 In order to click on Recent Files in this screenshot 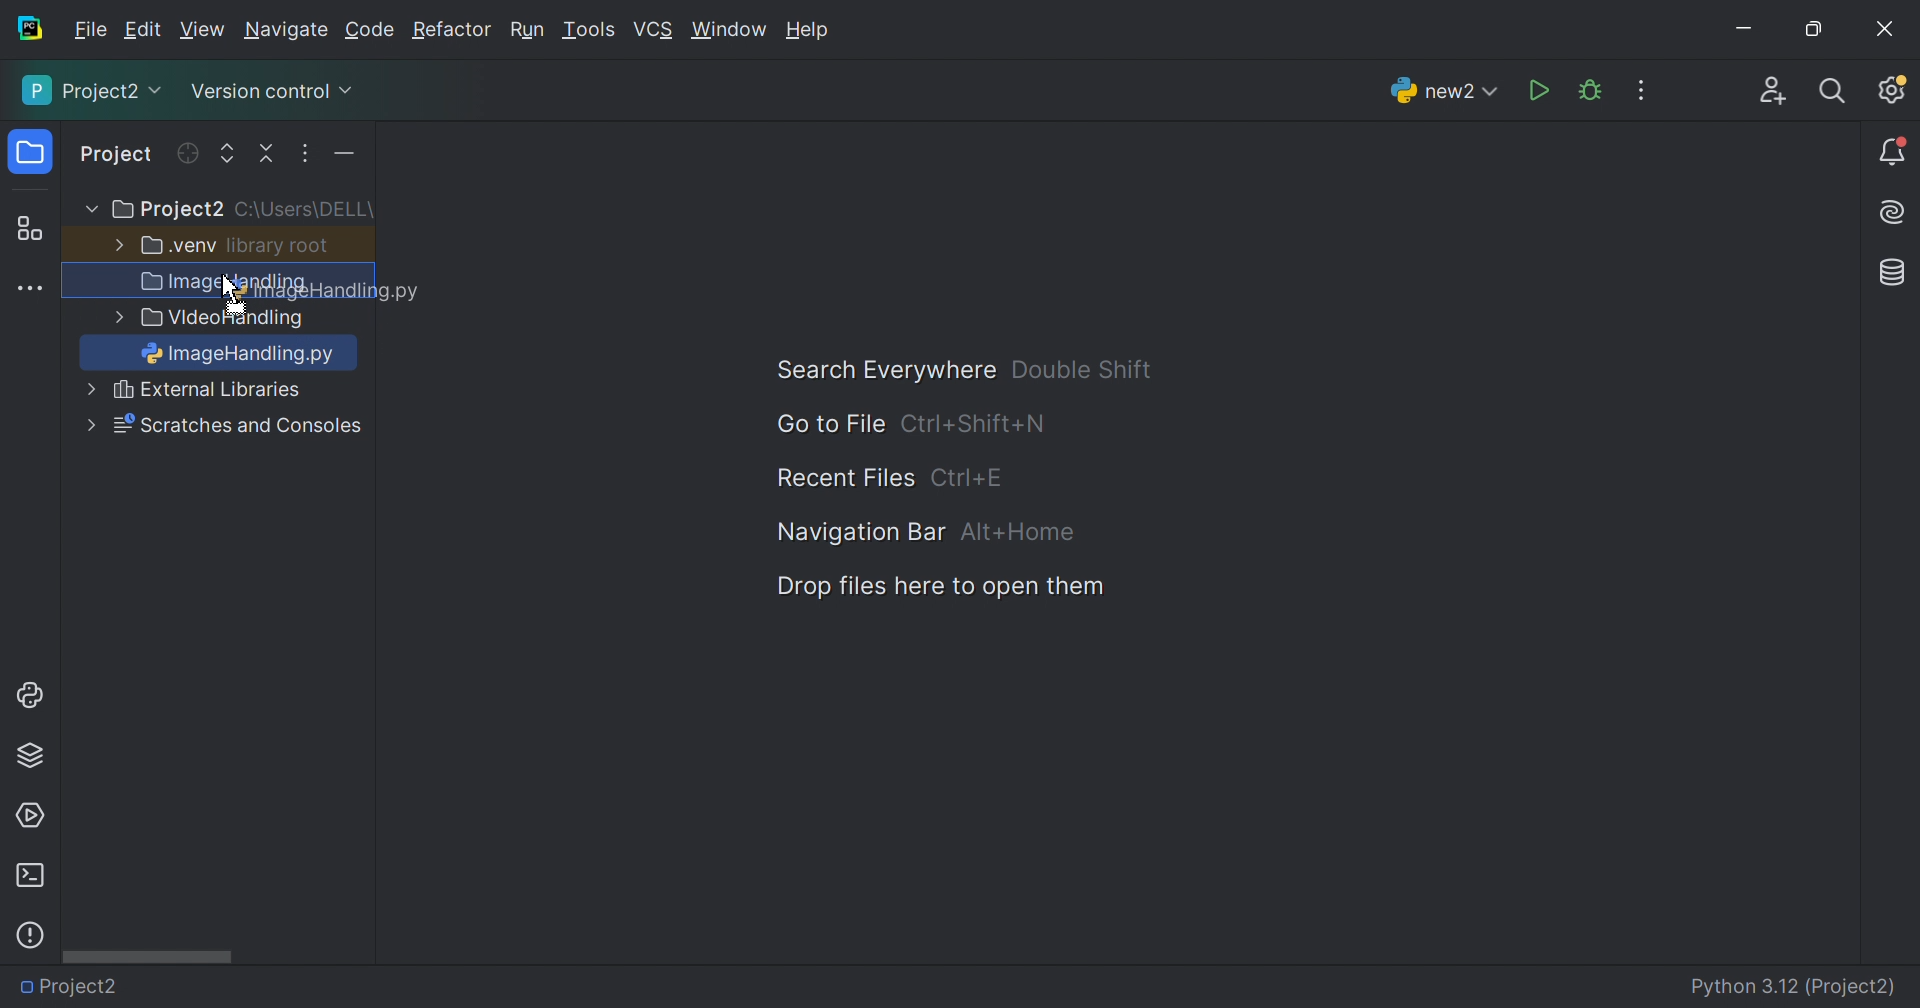, I will do `click(845, 479)`.